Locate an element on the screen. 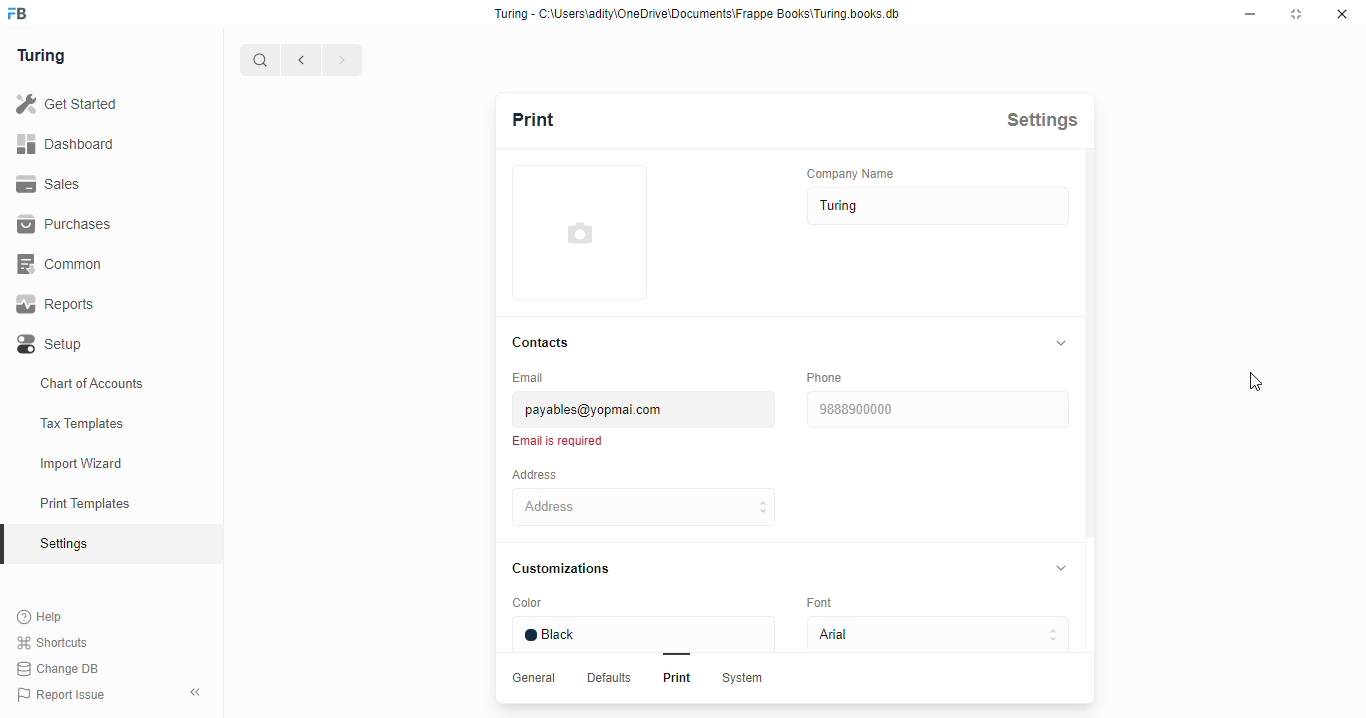 The image size is (1366, 718). Help is located at coordinates (54, 616).